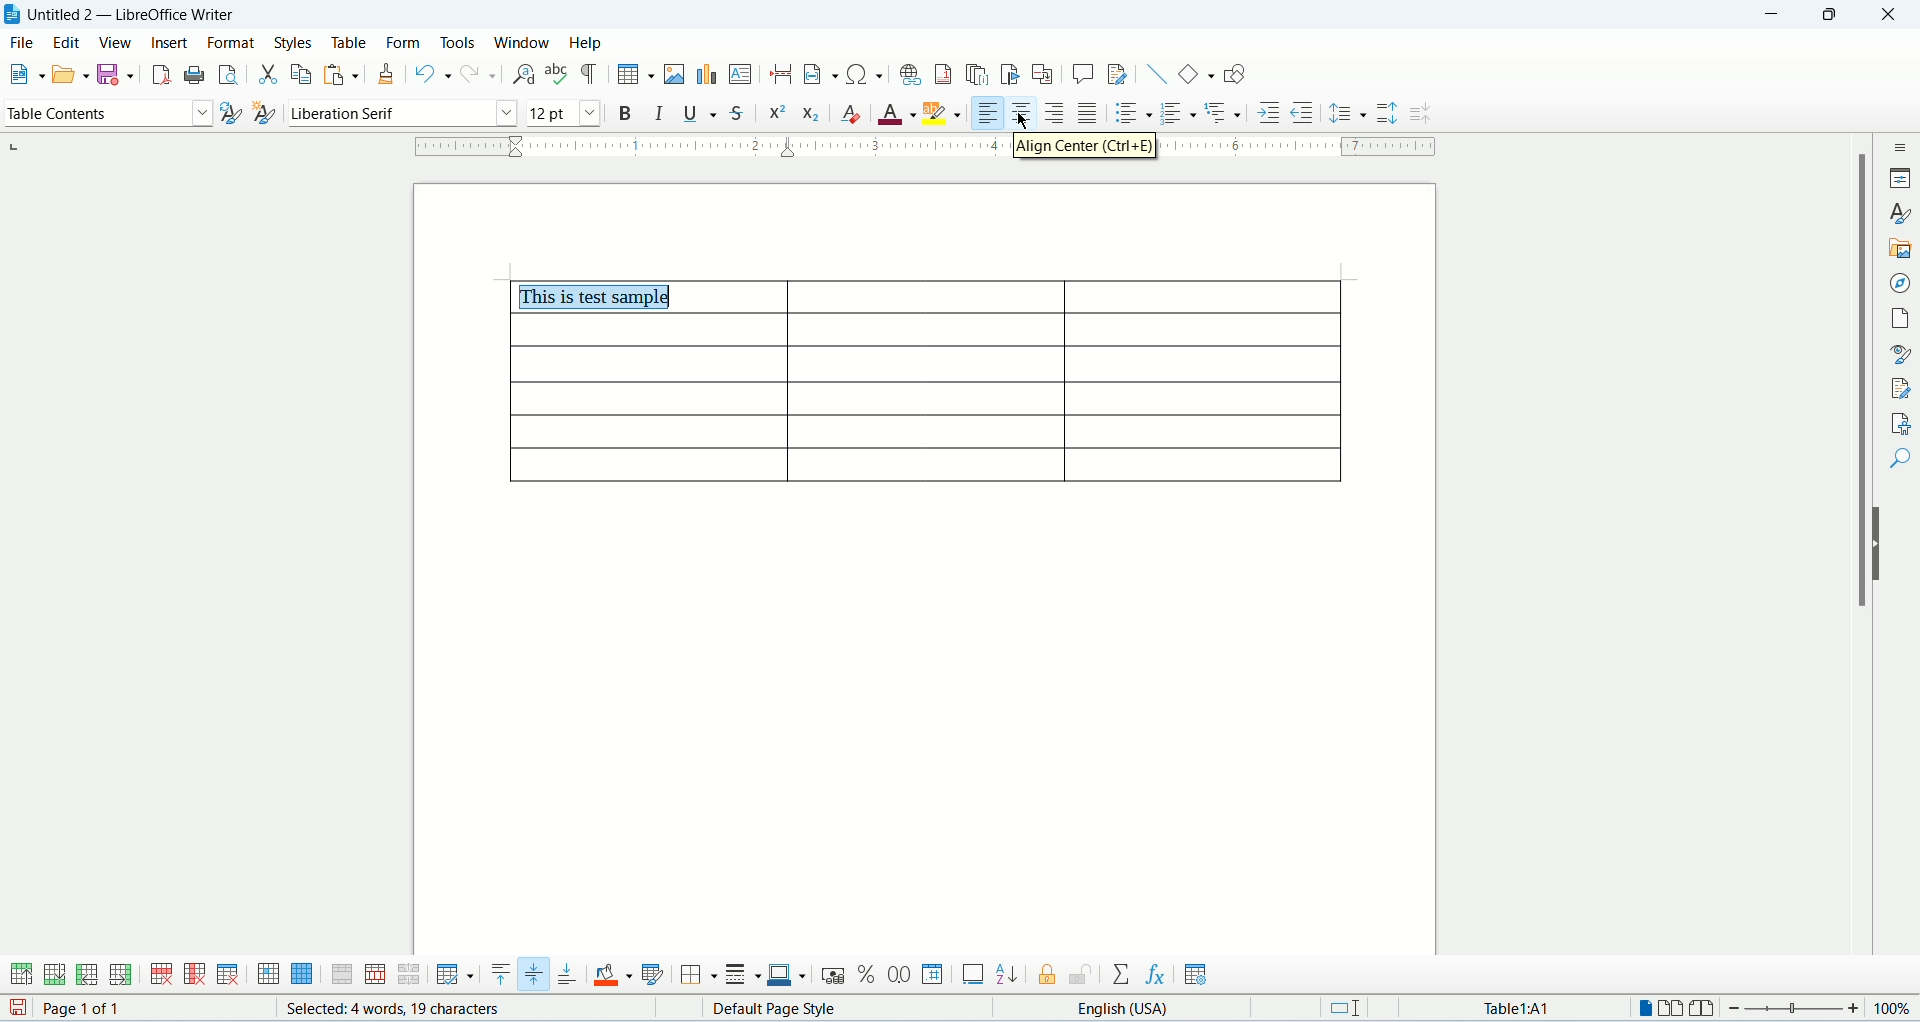  What do you see at coordinates (409, 975) in the screenshot?
I see `split table` at bounding box center [409, 975].